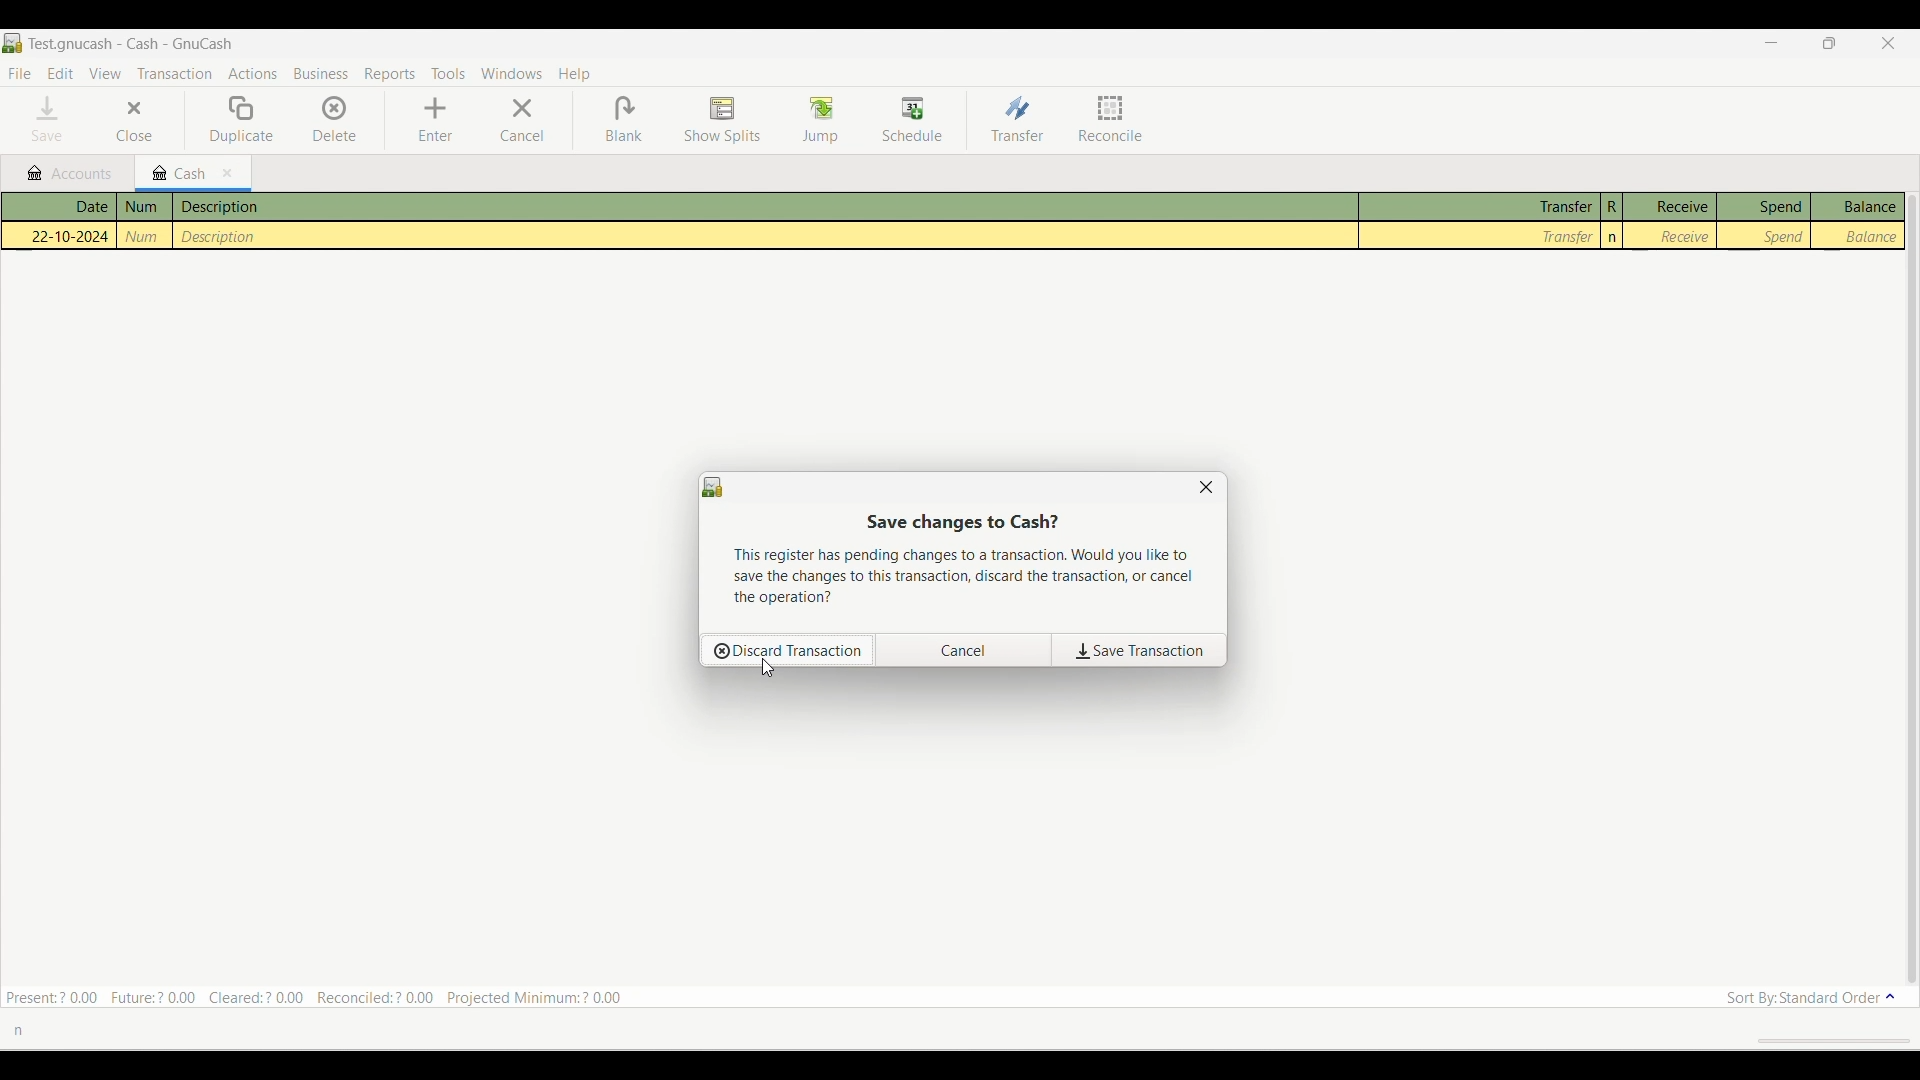 This screenshot has height=1080, width=1920. I want to click on Name column, so click(148, 221).